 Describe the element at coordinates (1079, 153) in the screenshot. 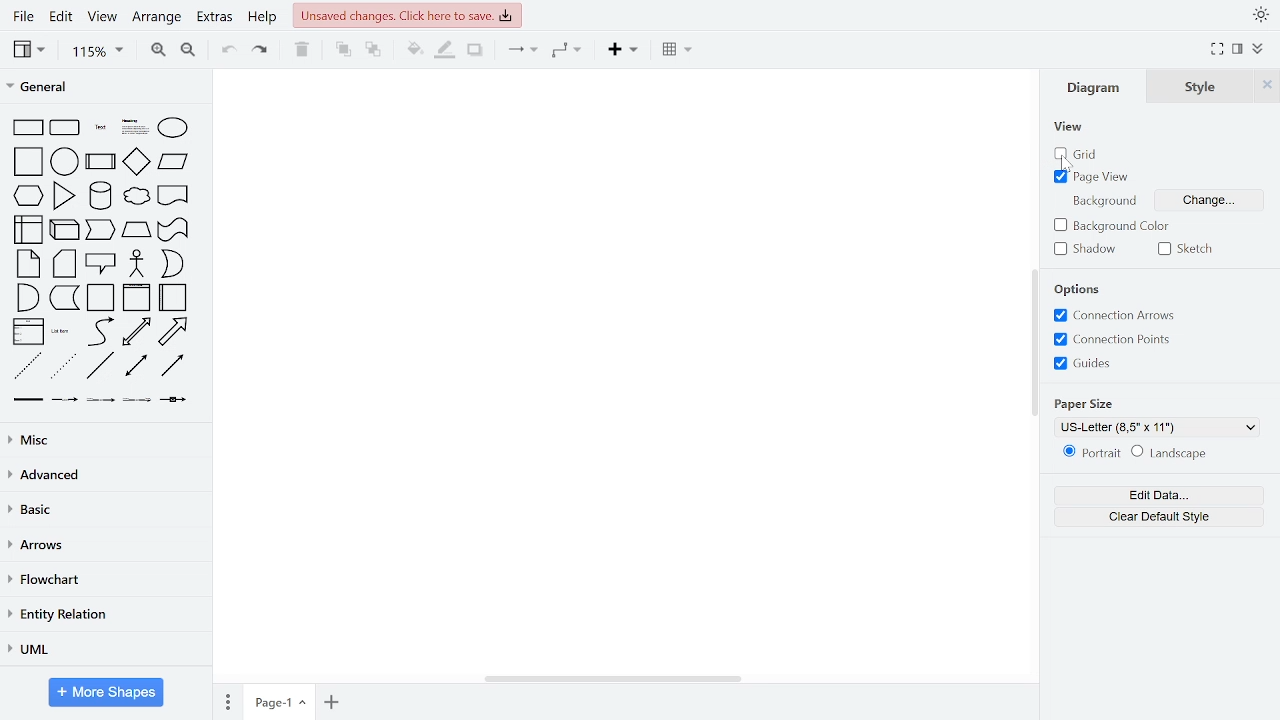

I see `grid` at that location.